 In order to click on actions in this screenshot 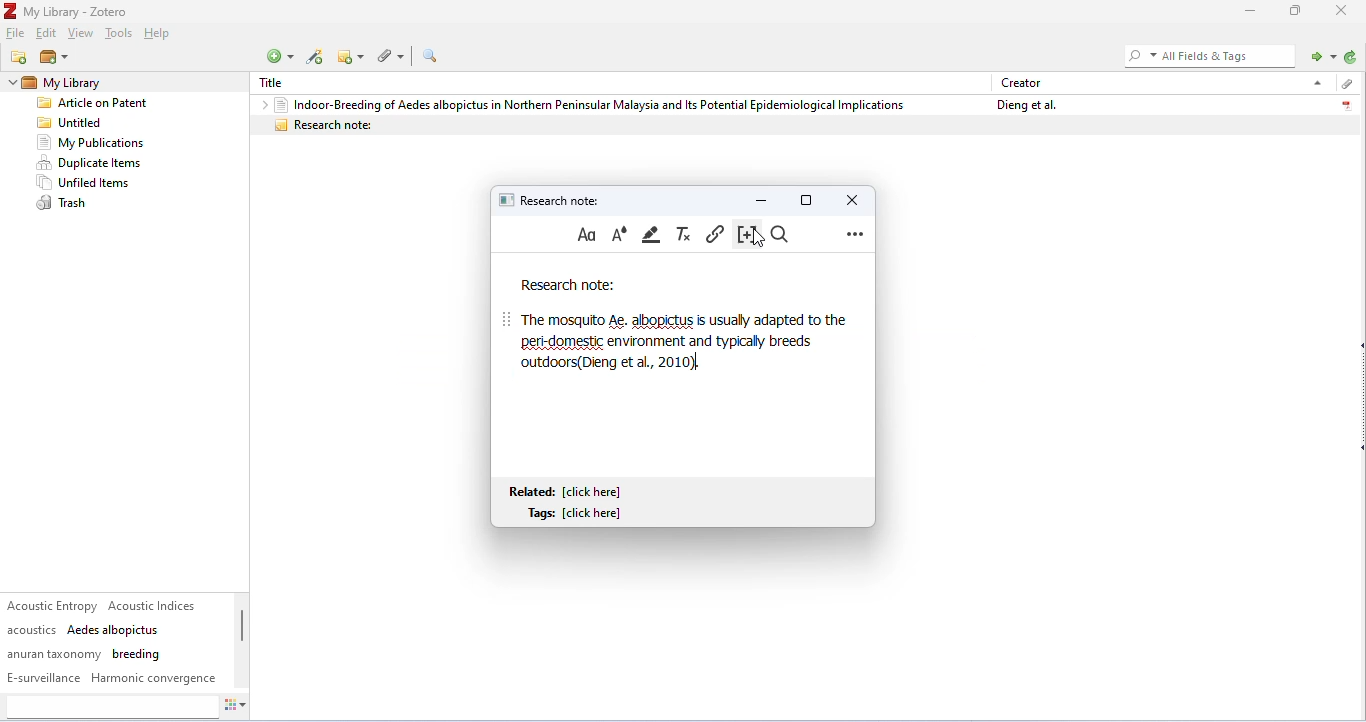, I will do `click(236, 708)`.